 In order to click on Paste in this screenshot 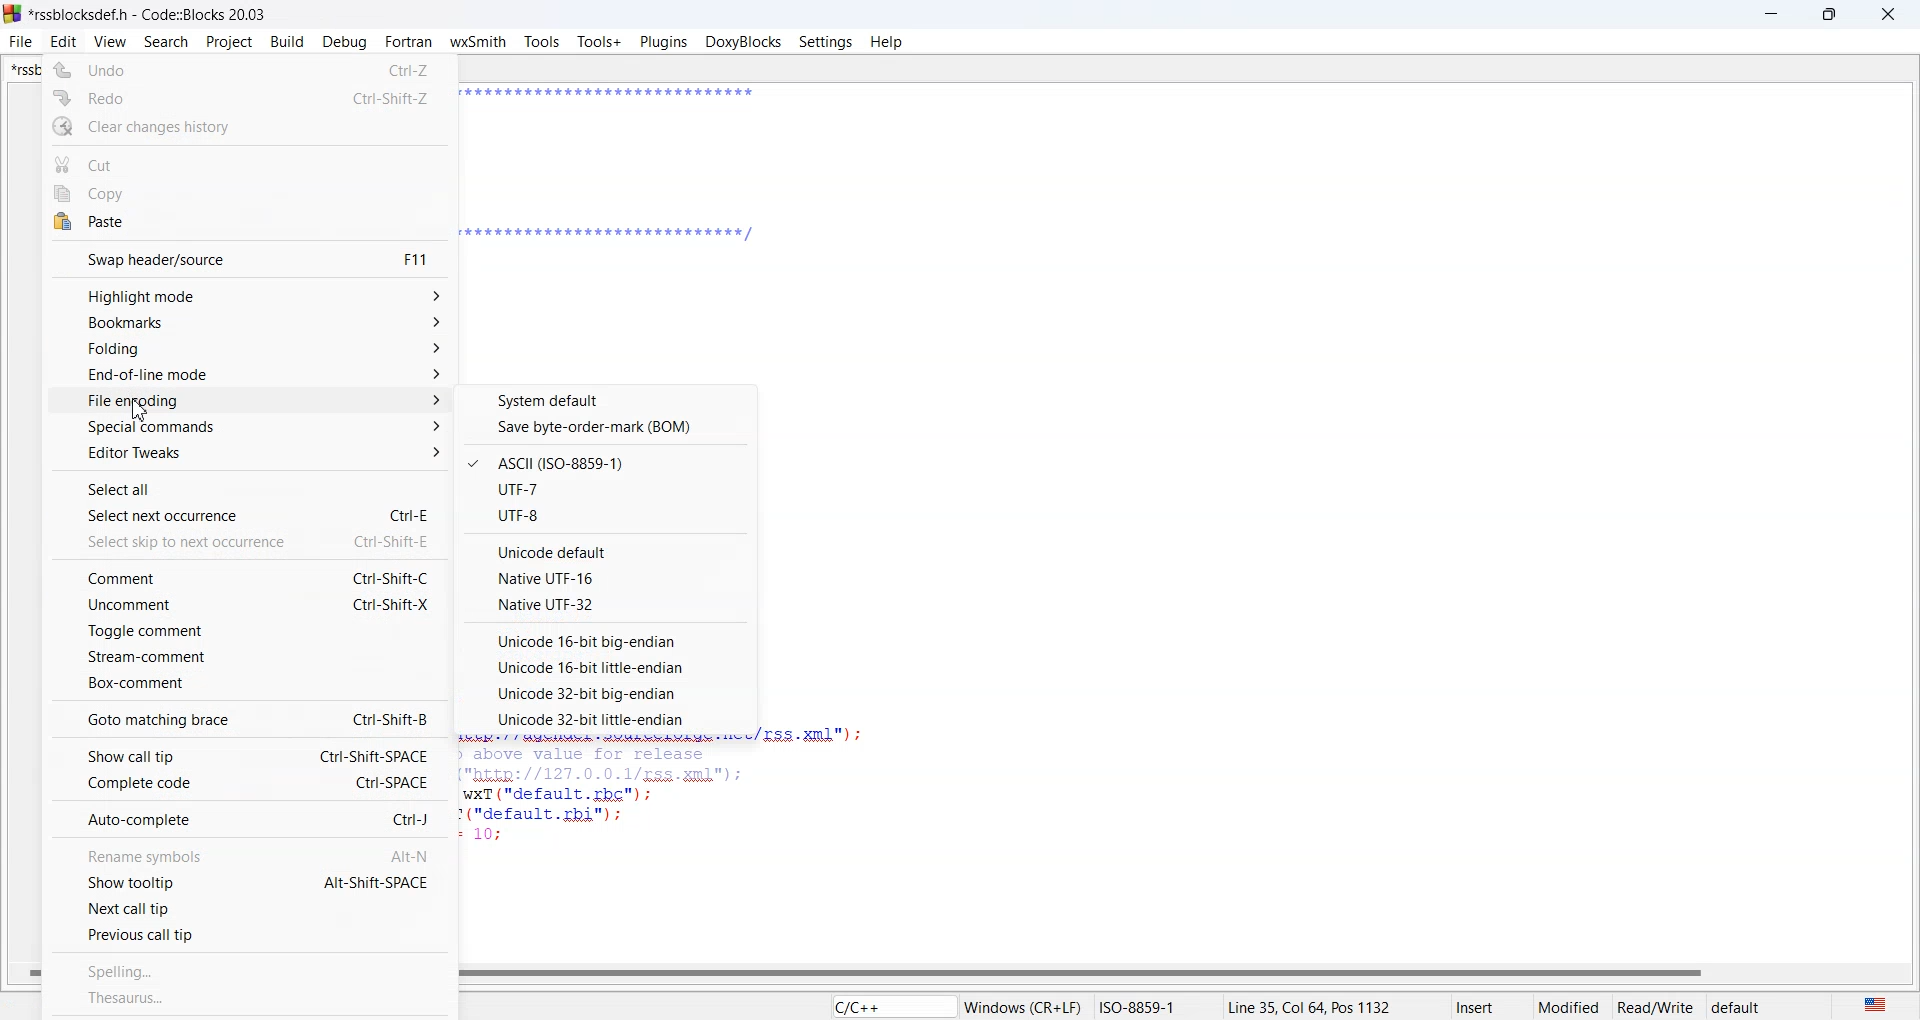, I will do `click(248, 223)`.